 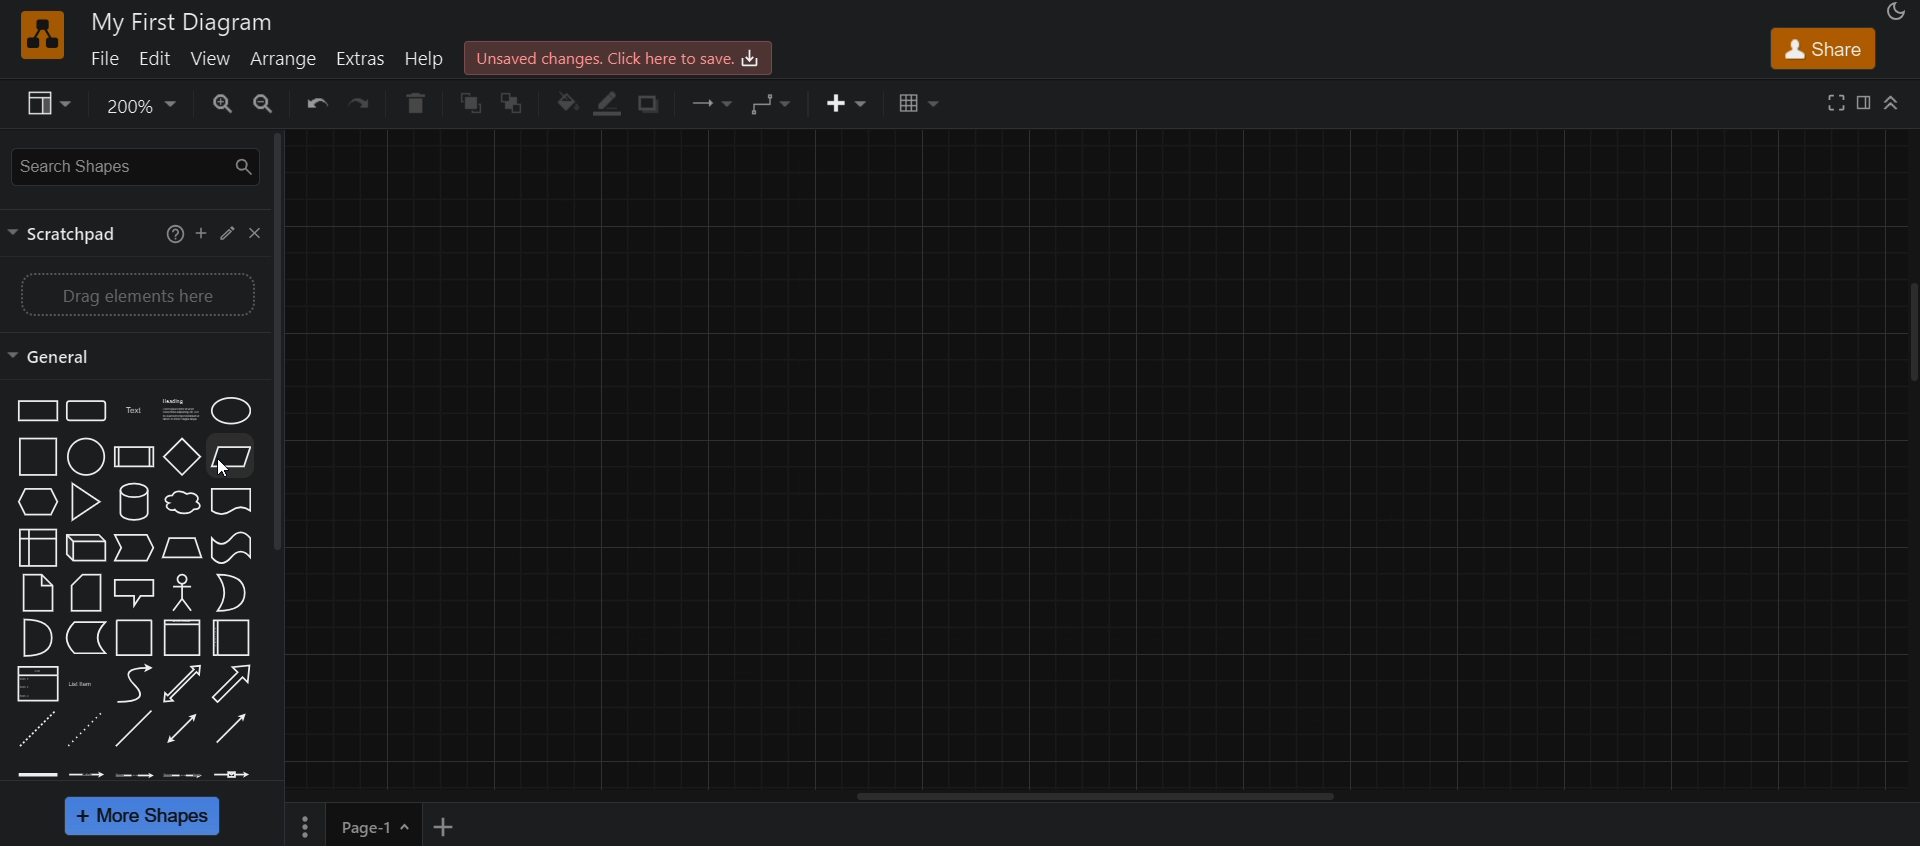 What do you see at coordinates (625, 56) in the screenshot?
I see `click here to save.` at bounding box center [625, 56].